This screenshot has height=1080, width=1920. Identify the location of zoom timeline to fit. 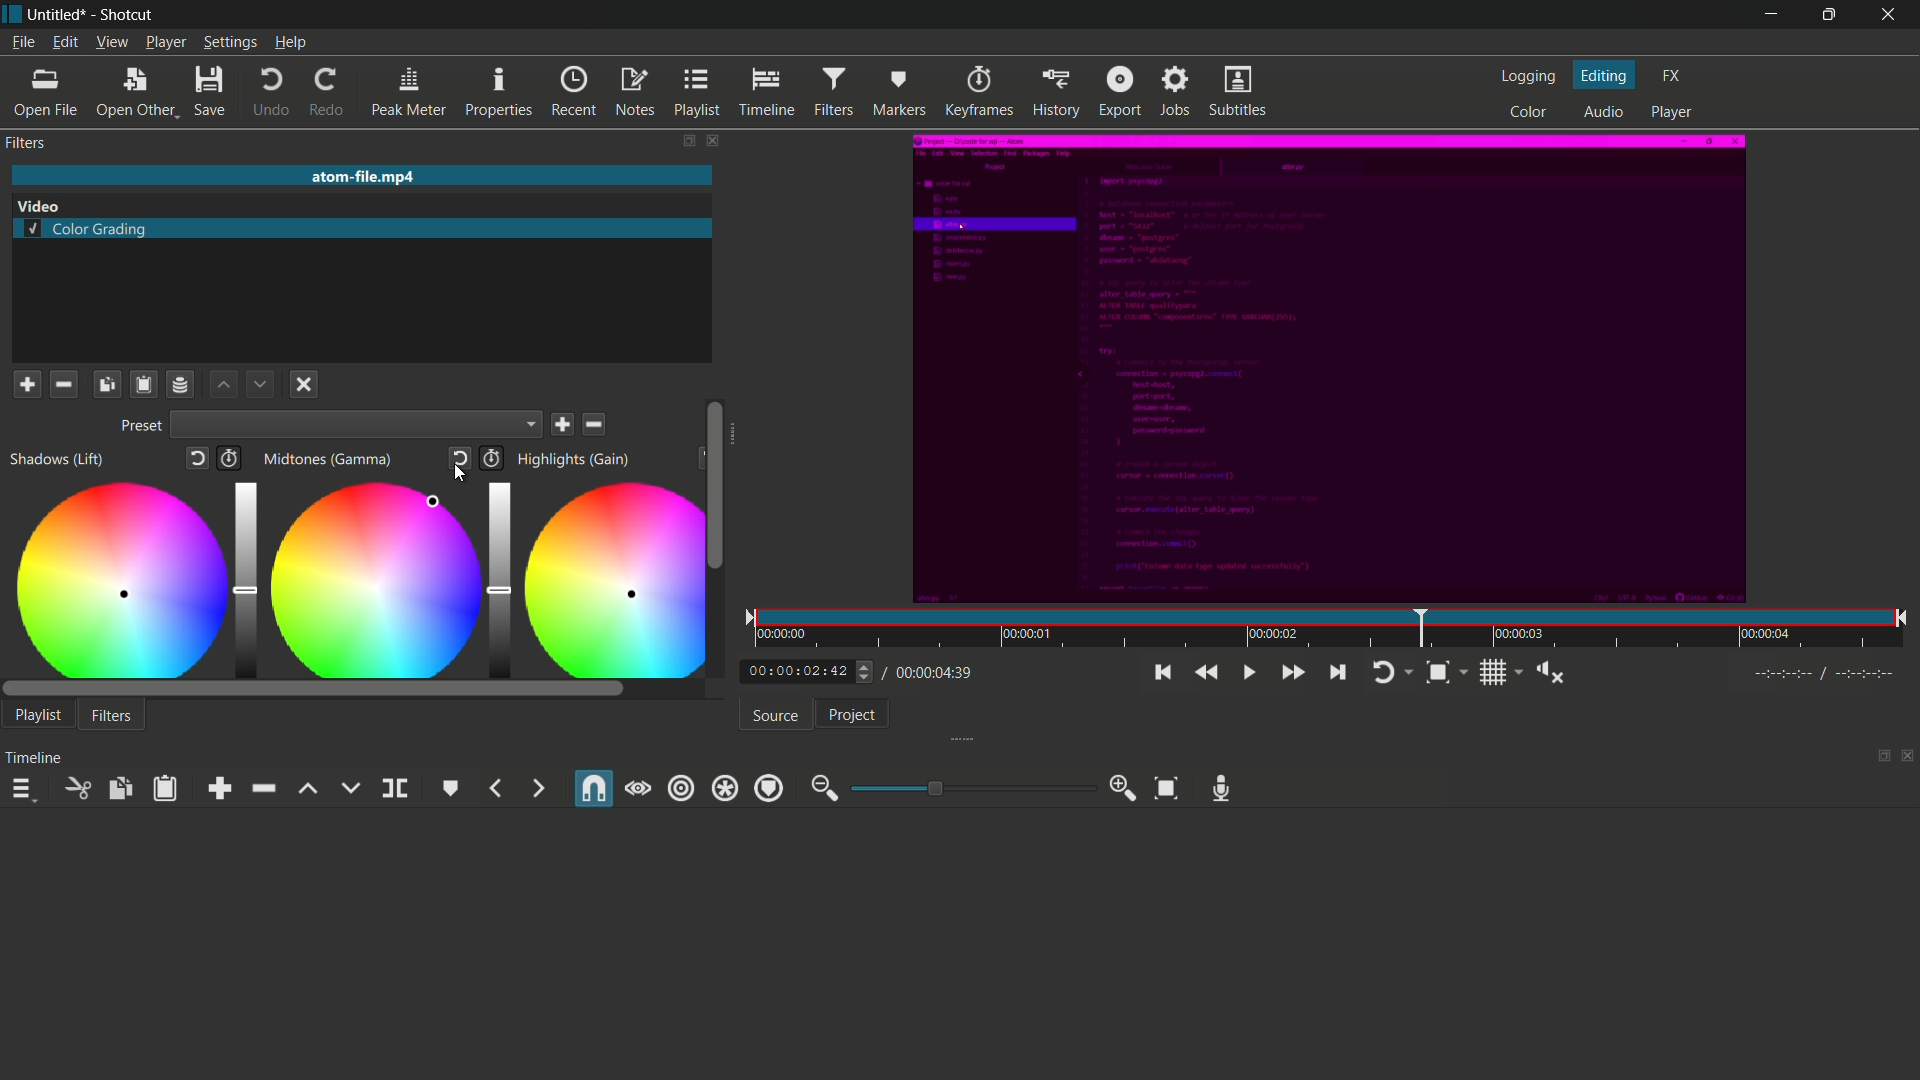
(1445, 671).